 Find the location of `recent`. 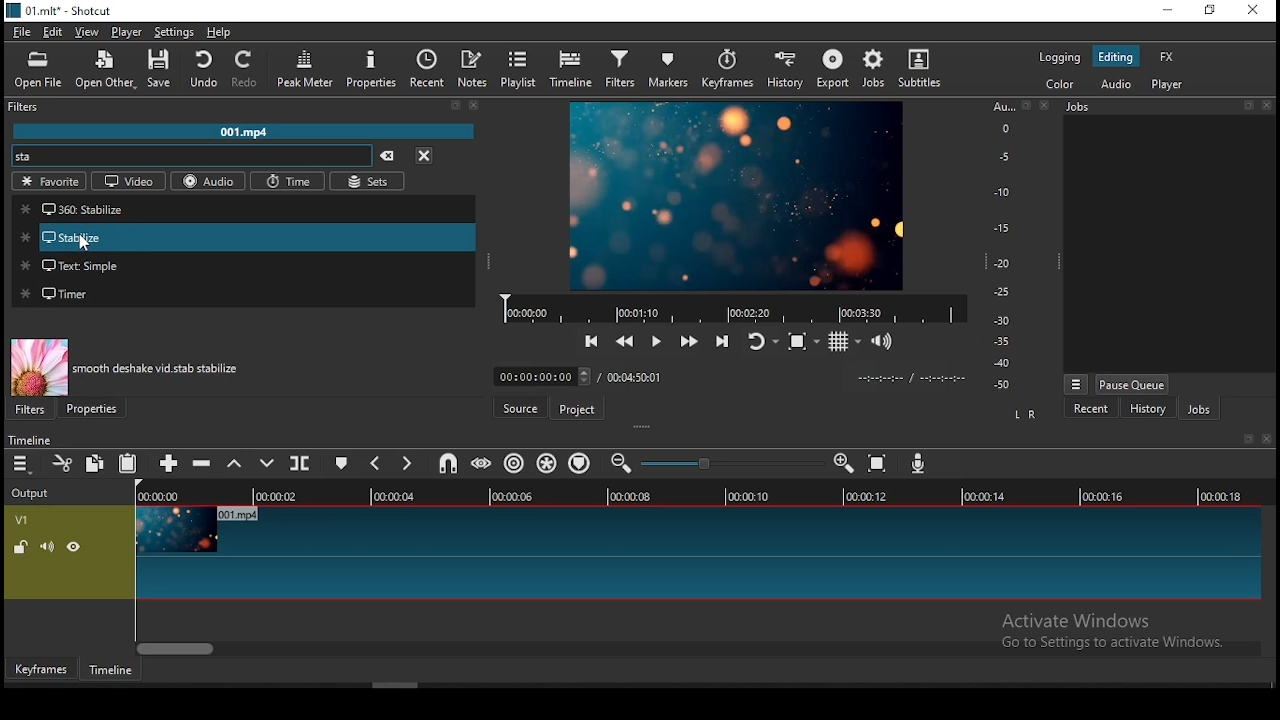

recent is located at coordinates (1085, 410).